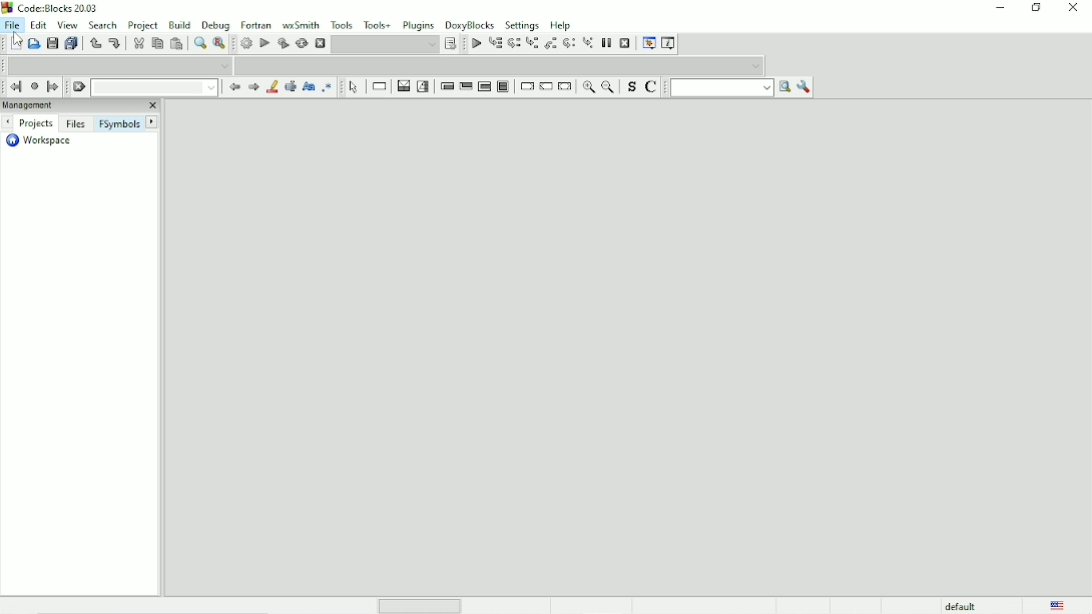  Describe the element at coordinates (386, 44) in the screenshot. I see `Drop down` at that location.